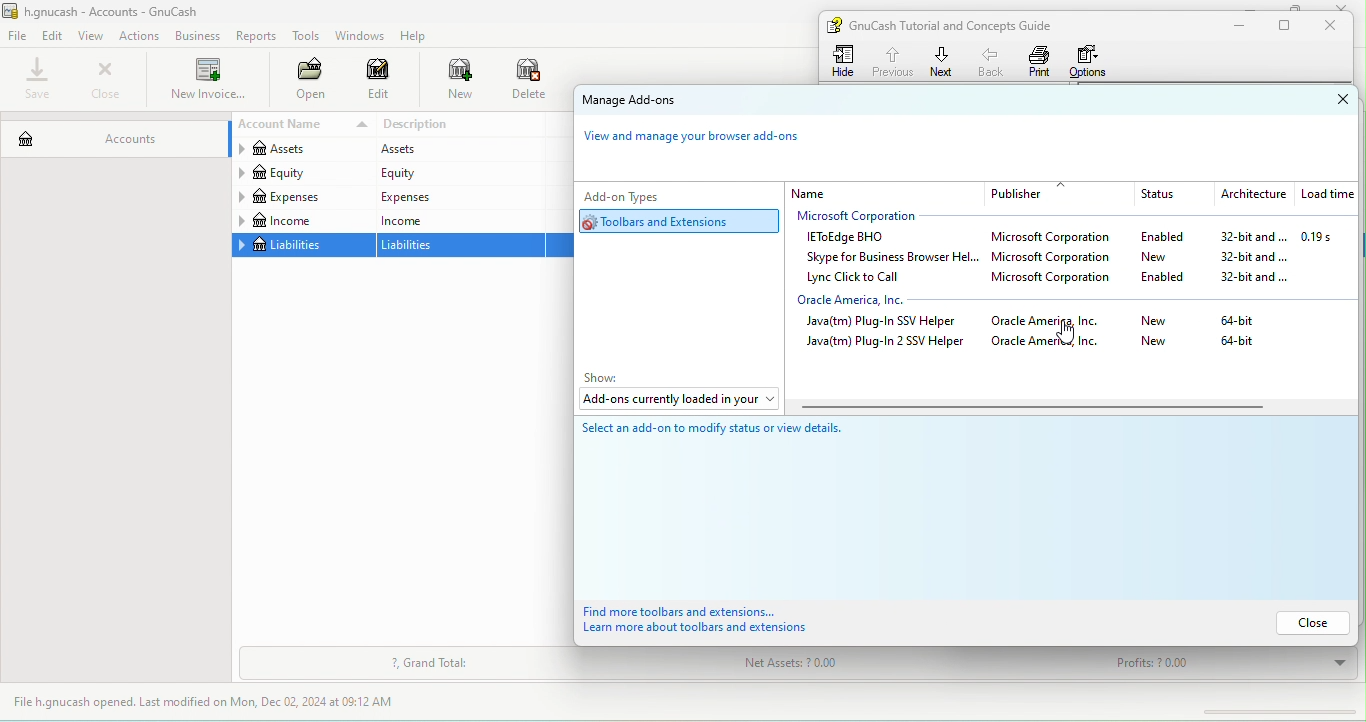 This screenshot has width=1366, height=722. What do you see at coordinates (1288, 26) in the screenshot?
I see `maximize` at bounding box center [1288, 26].